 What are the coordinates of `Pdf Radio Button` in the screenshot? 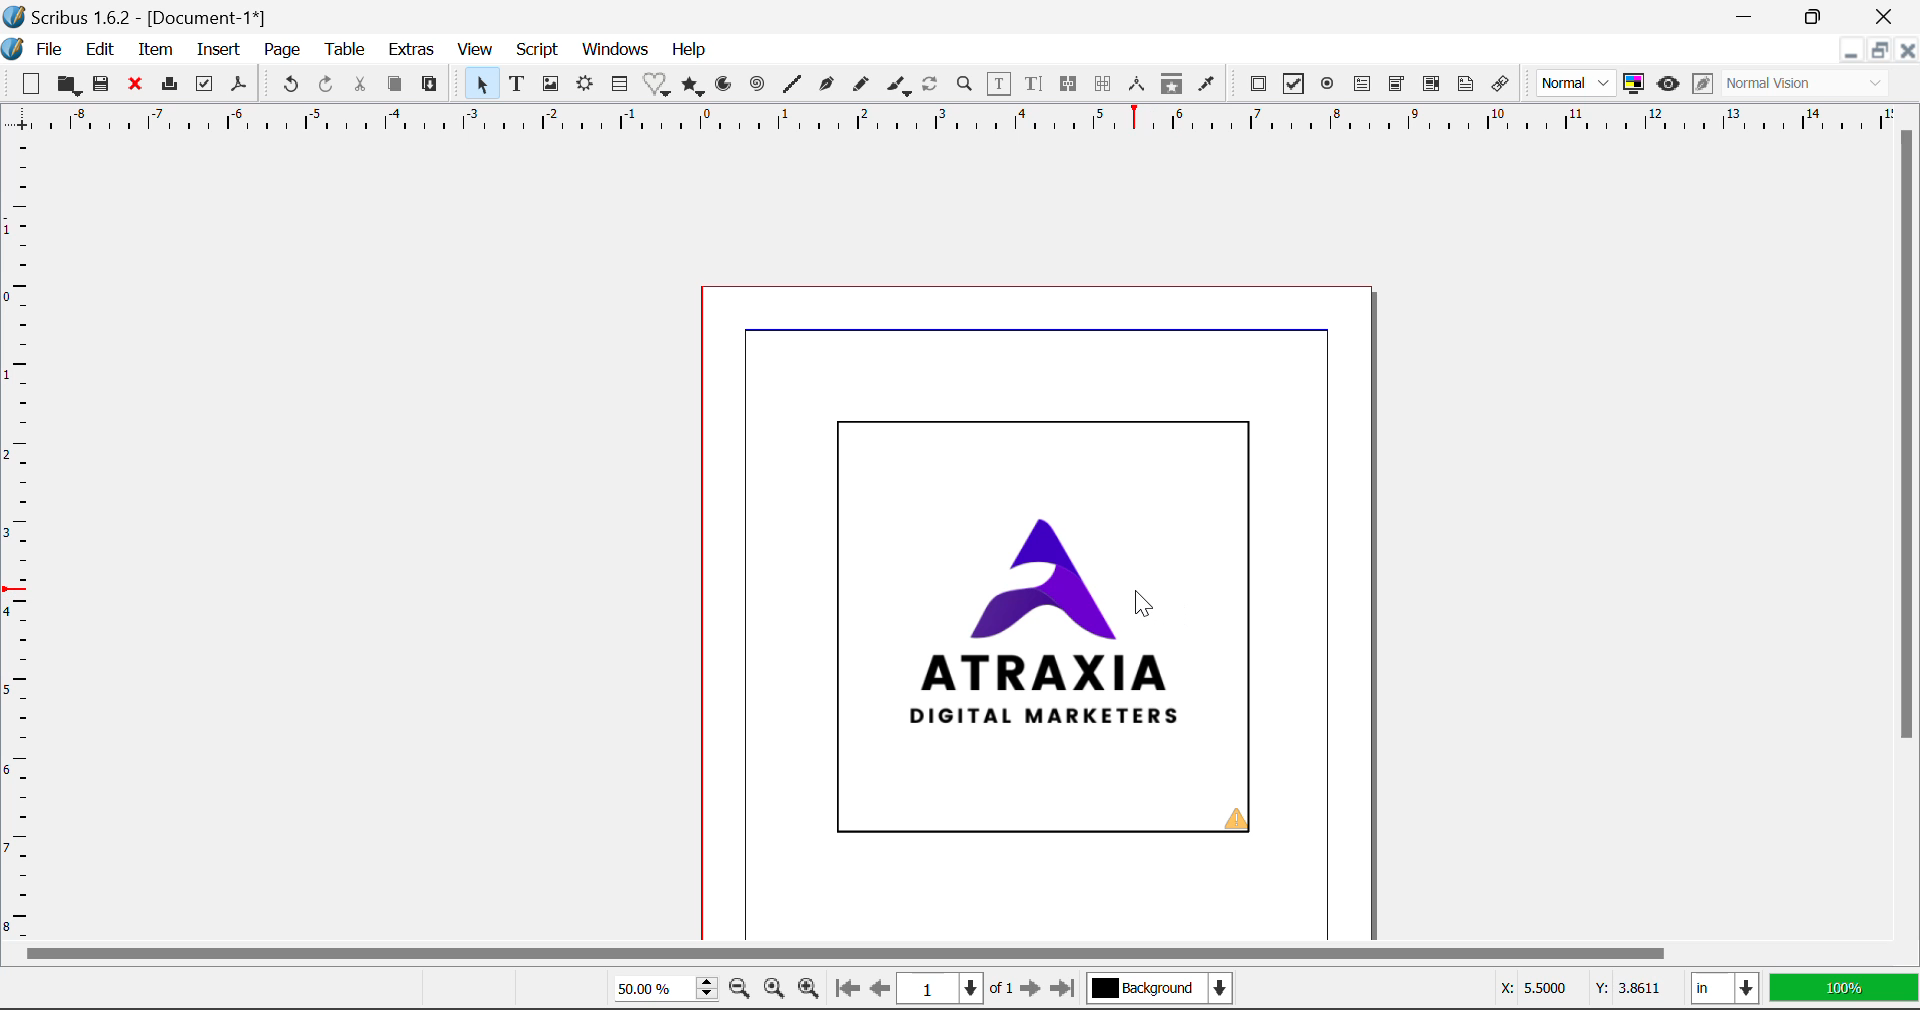 It's located at (1325, 87).